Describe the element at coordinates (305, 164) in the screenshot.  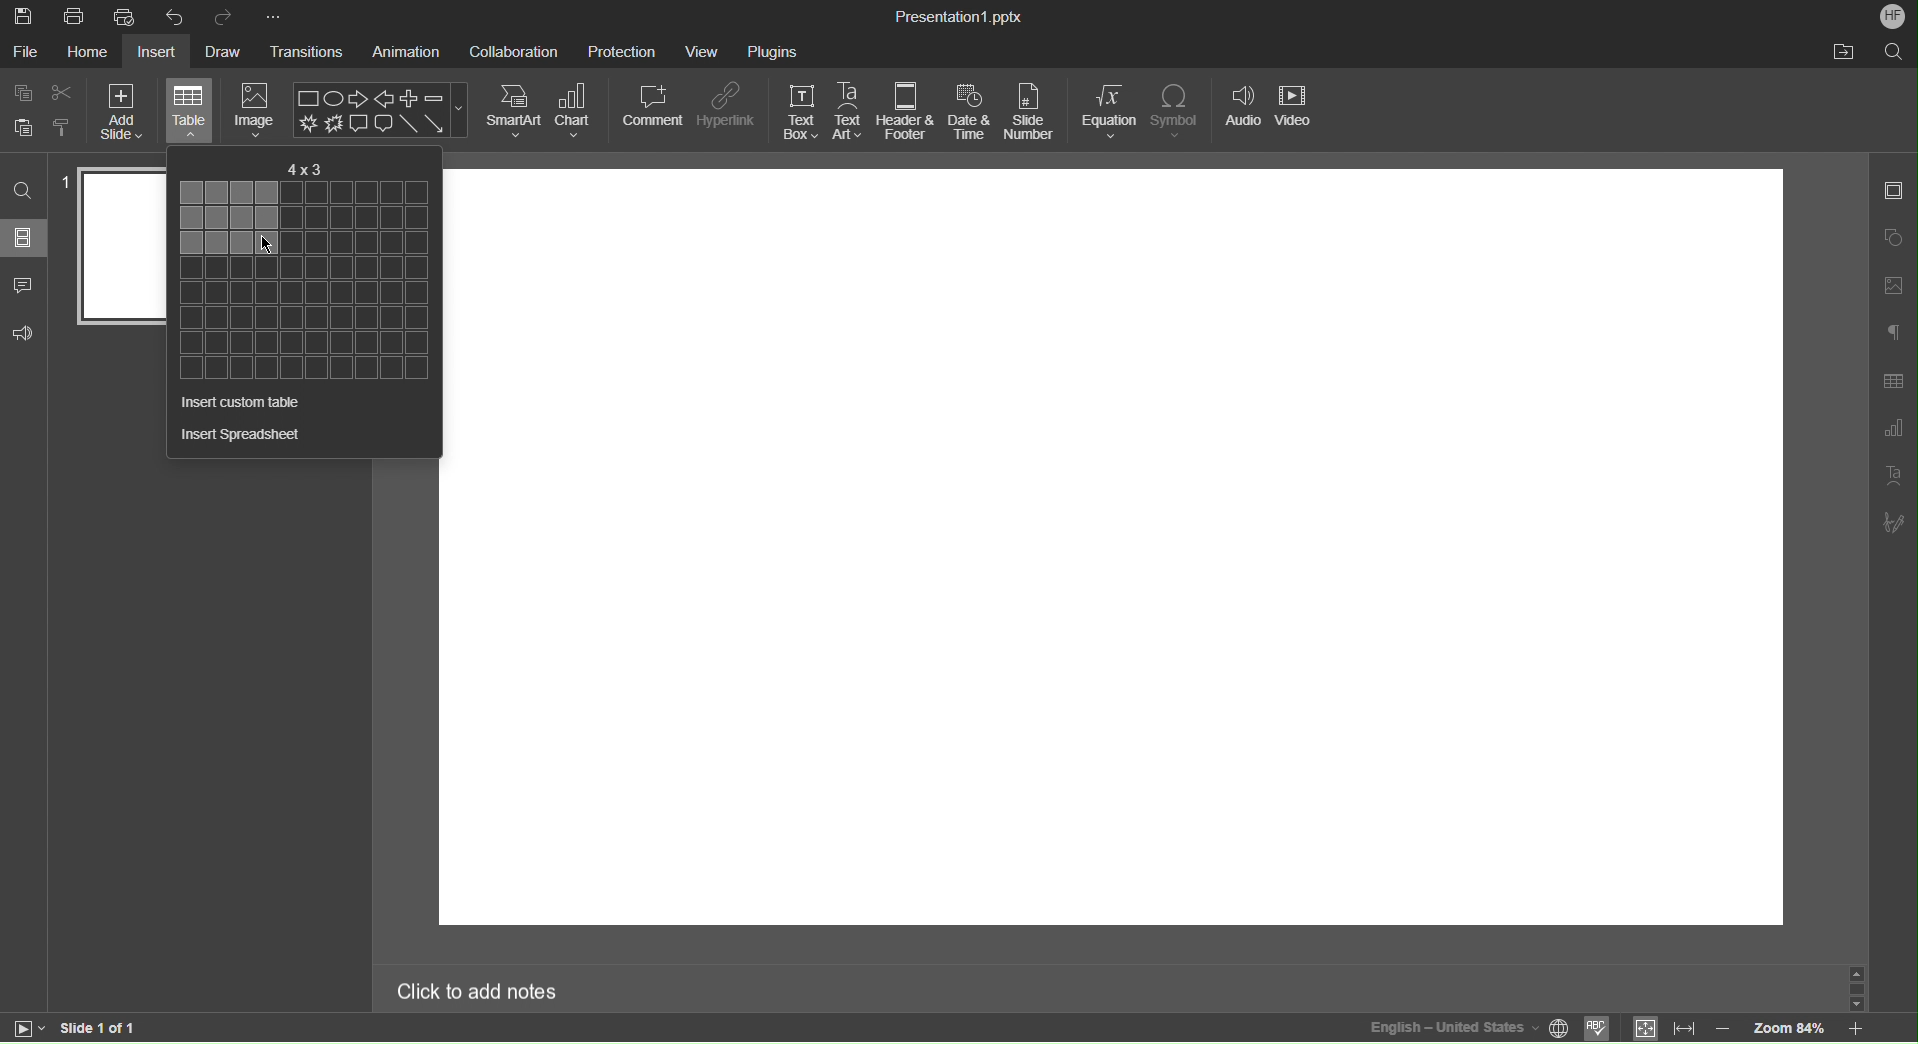
I see `4 x 3` at that location.